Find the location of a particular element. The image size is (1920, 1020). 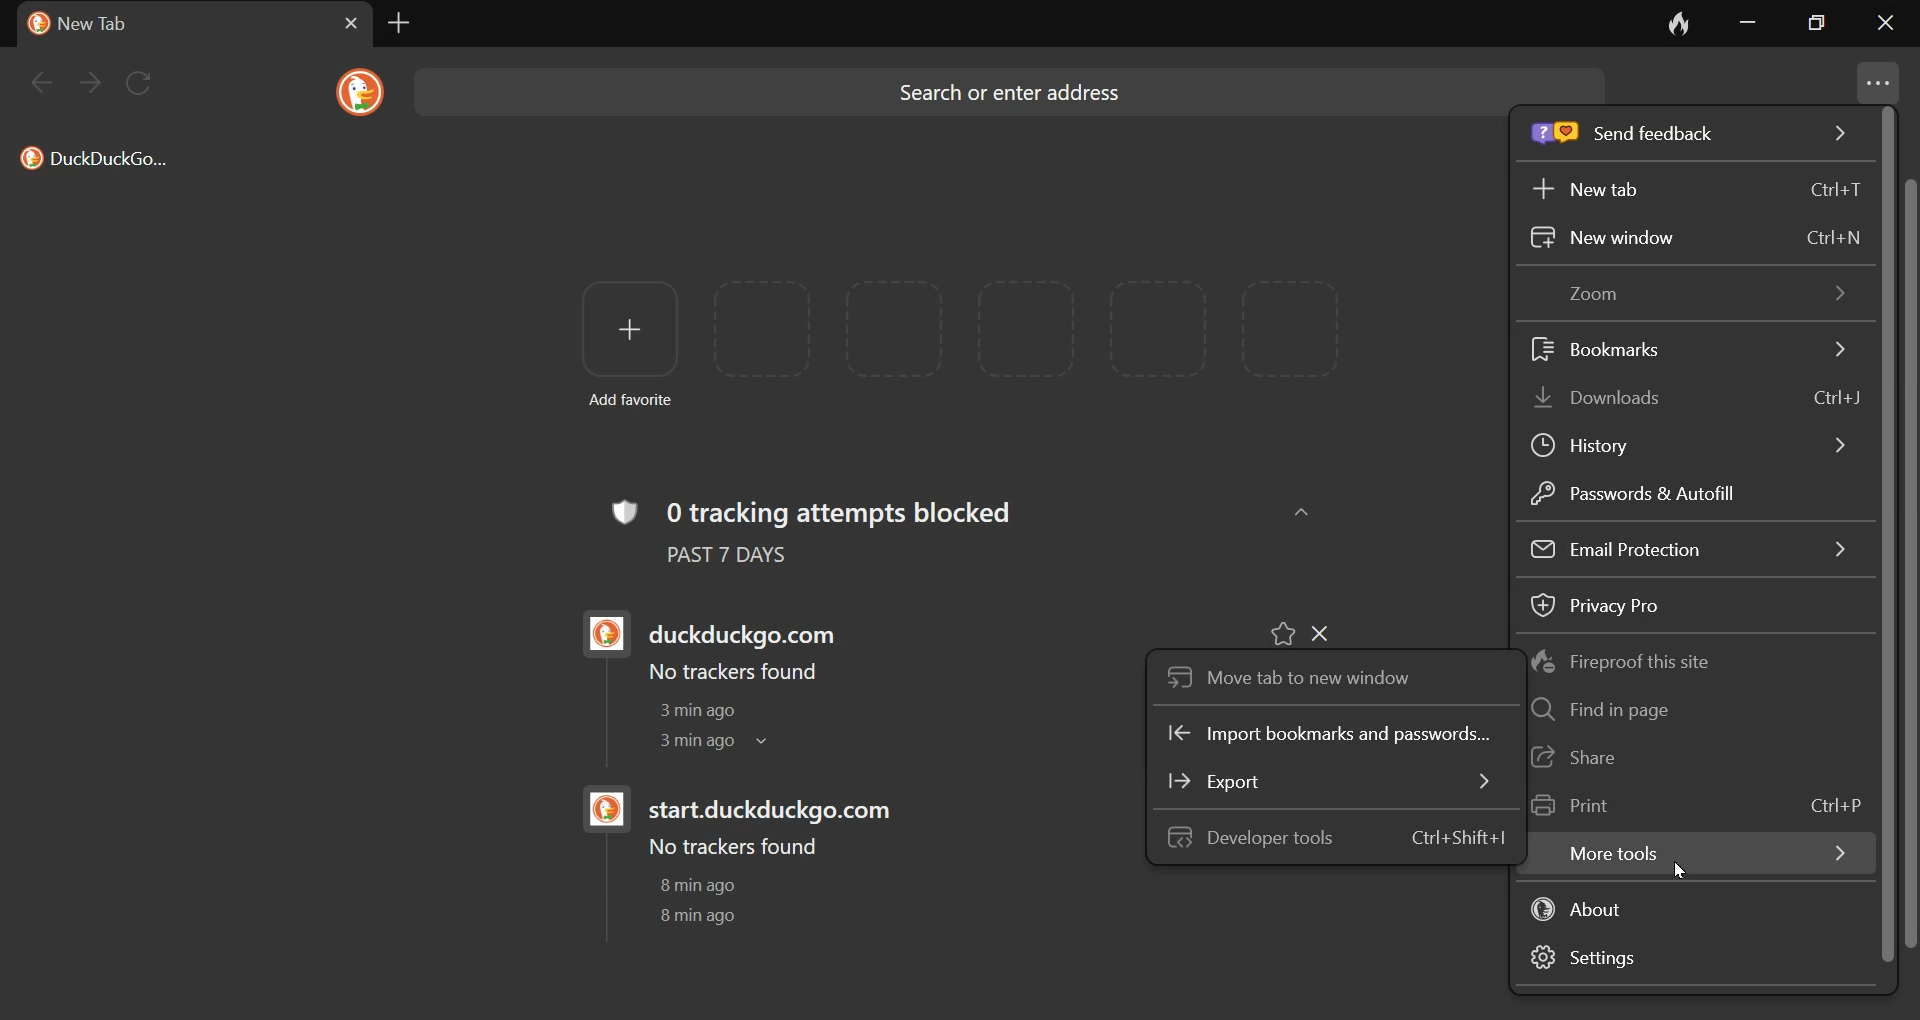

settings is located at coordinates (1619, 960).